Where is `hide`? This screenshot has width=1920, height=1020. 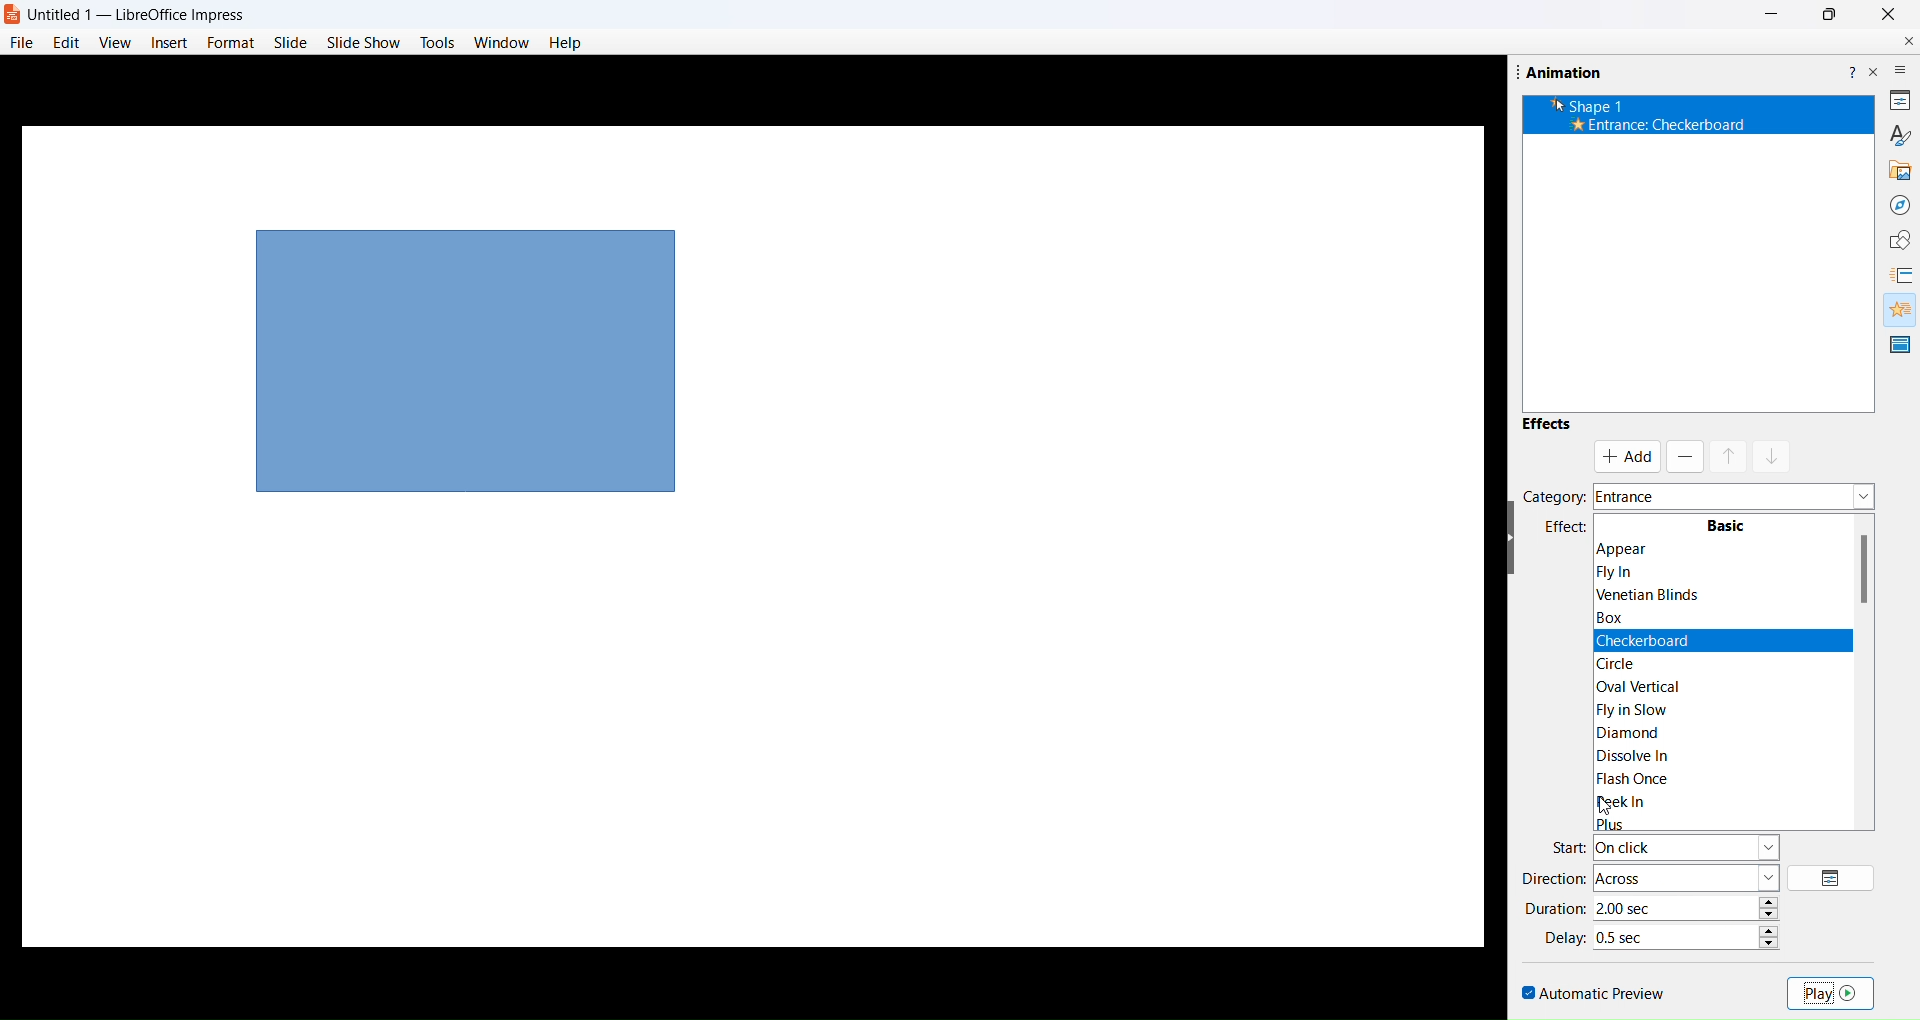
hide is located at coordinates (1513, 541).